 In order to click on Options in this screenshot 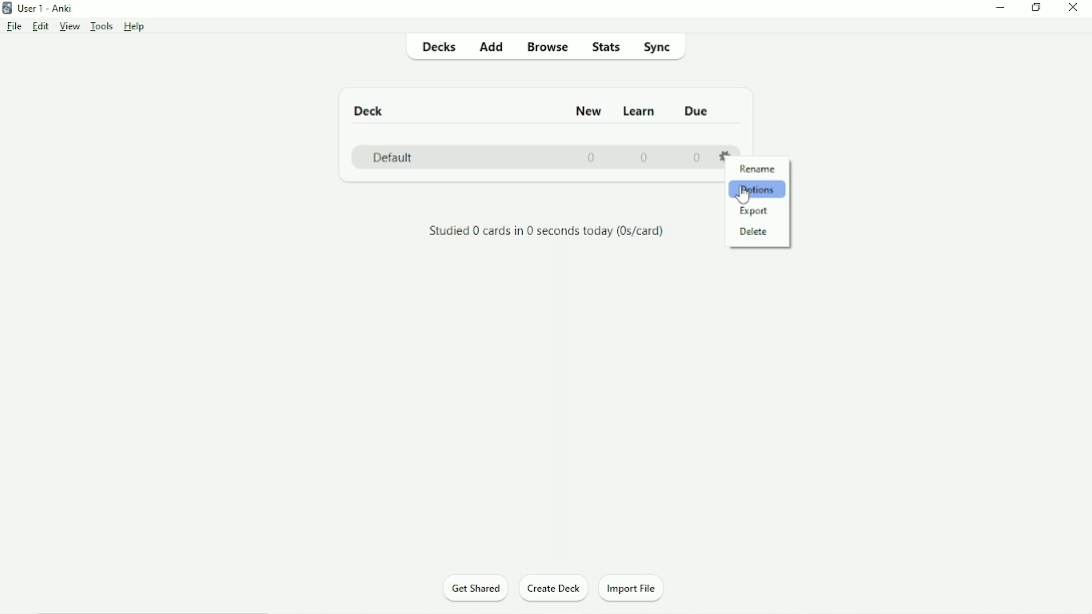, I will do `click(758, 189)`.